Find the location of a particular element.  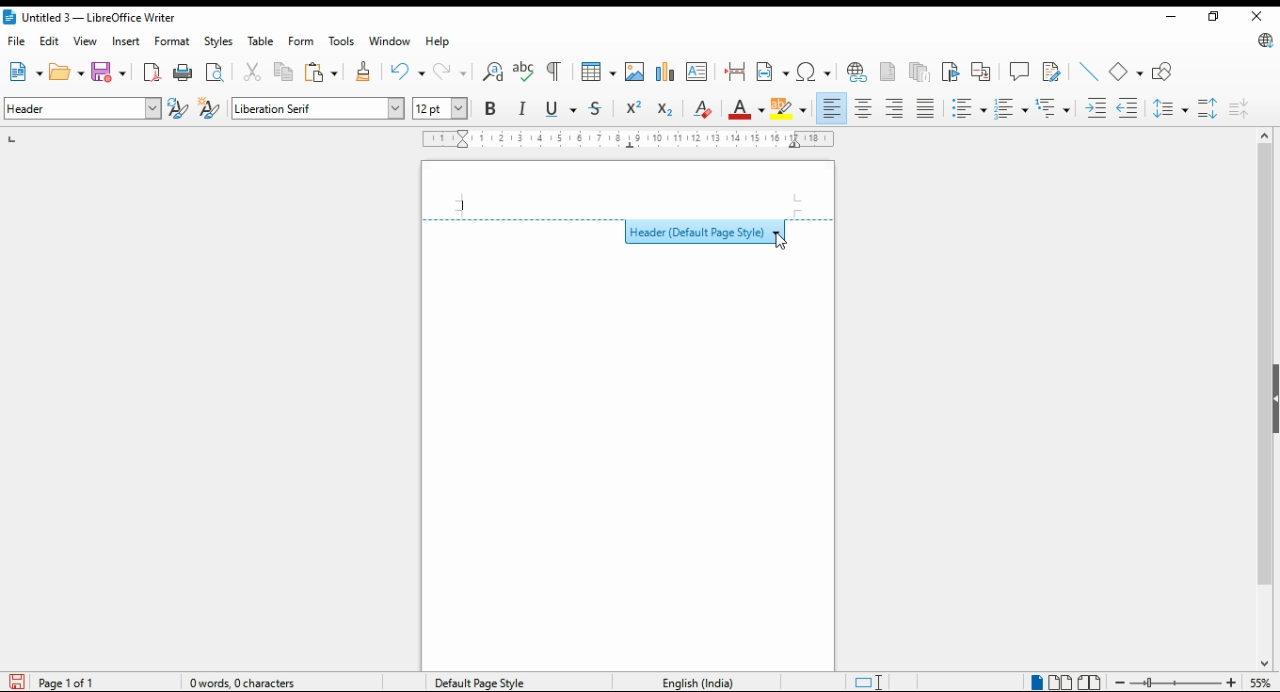

open is located at coordinates (67, 71).